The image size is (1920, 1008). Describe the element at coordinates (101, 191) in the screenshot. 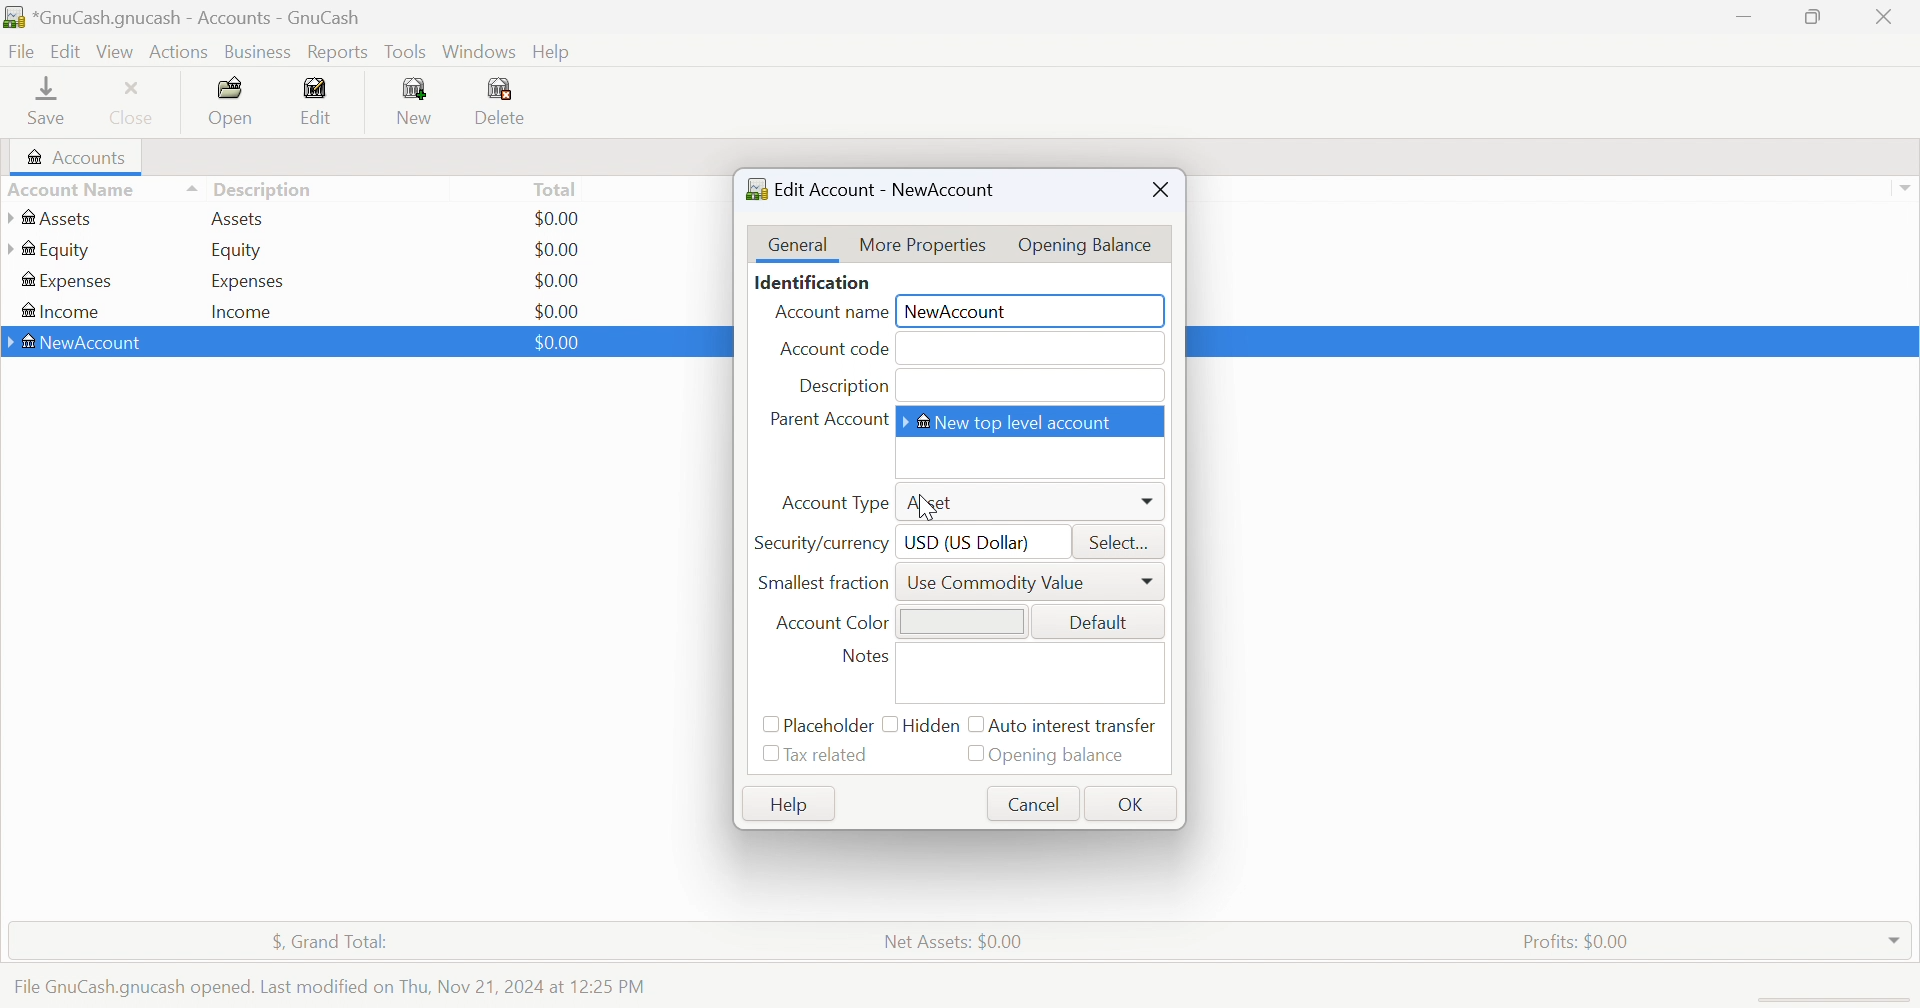

I see `Account Name` at that location.